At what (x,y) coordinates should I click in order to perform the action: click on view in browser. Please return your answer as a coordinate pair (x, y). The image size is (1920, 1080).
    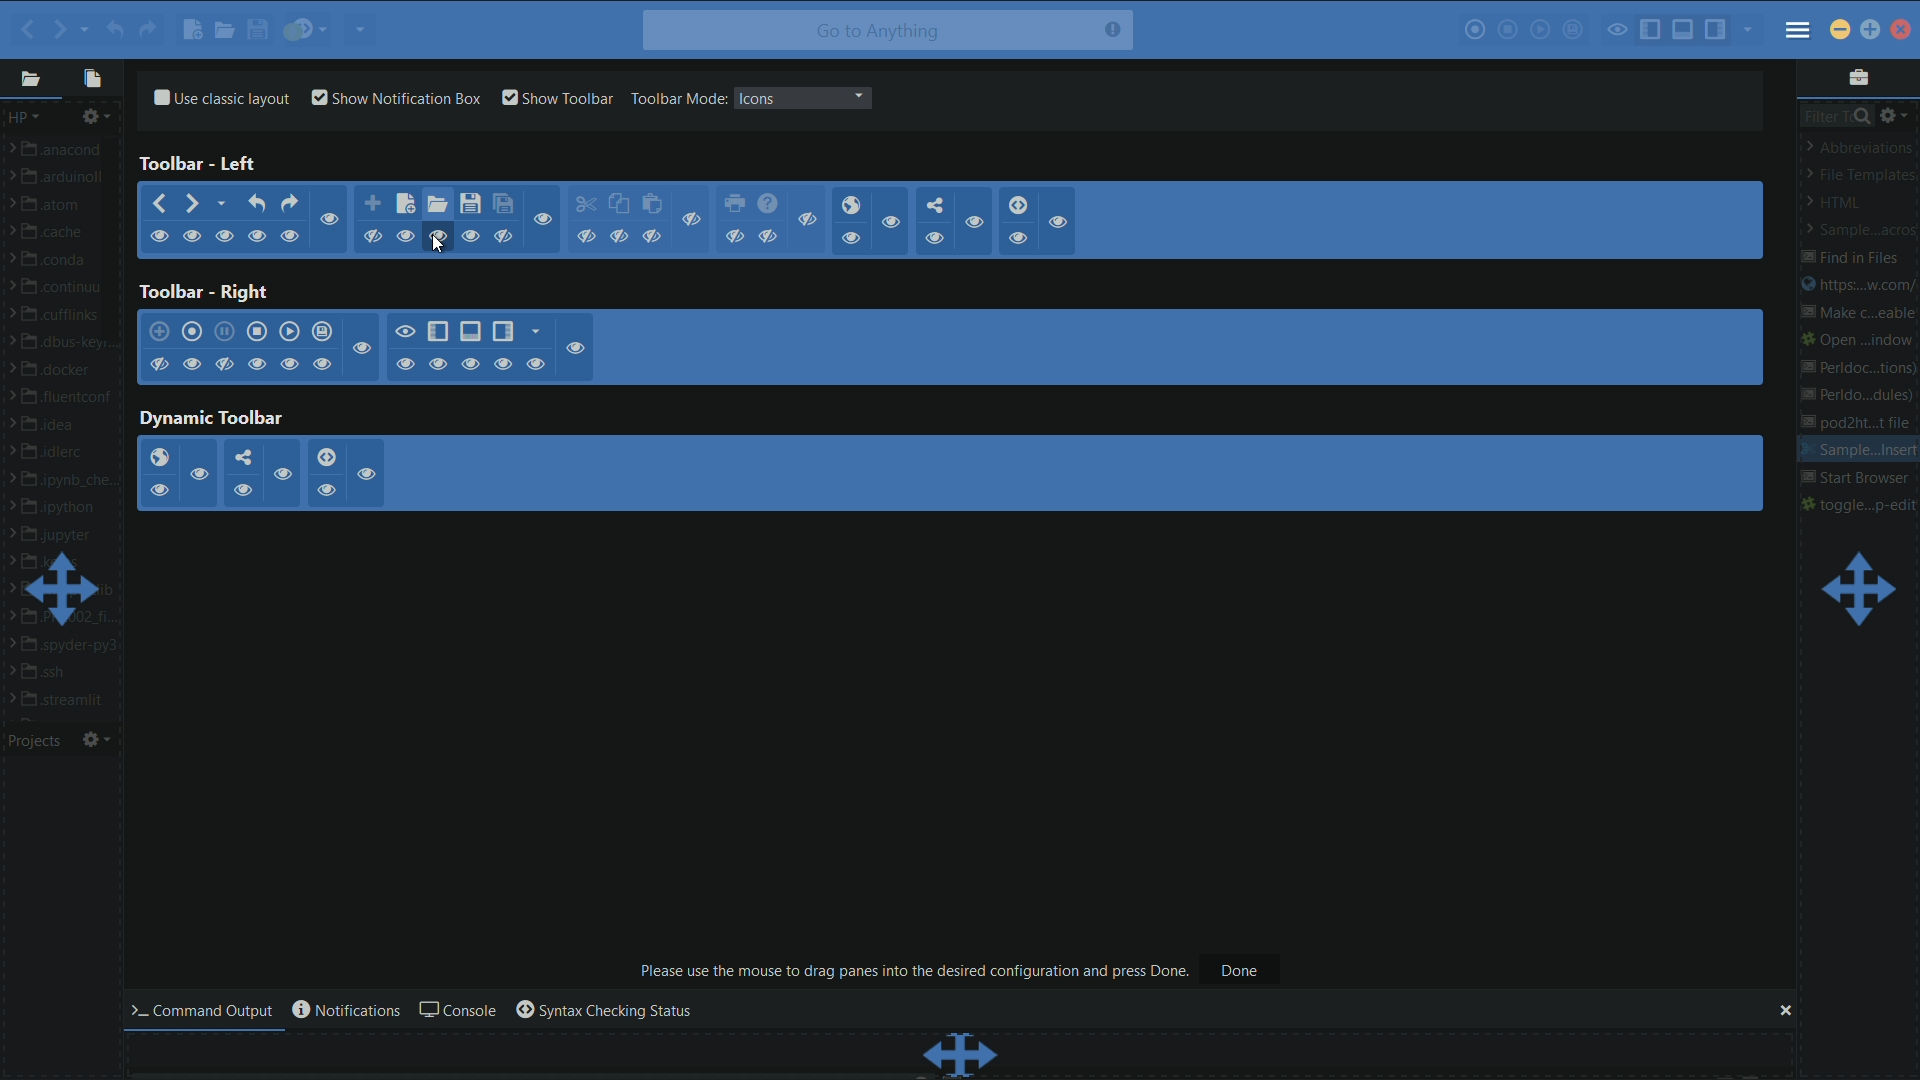
    Looking at the image, I should click on (850, 205).